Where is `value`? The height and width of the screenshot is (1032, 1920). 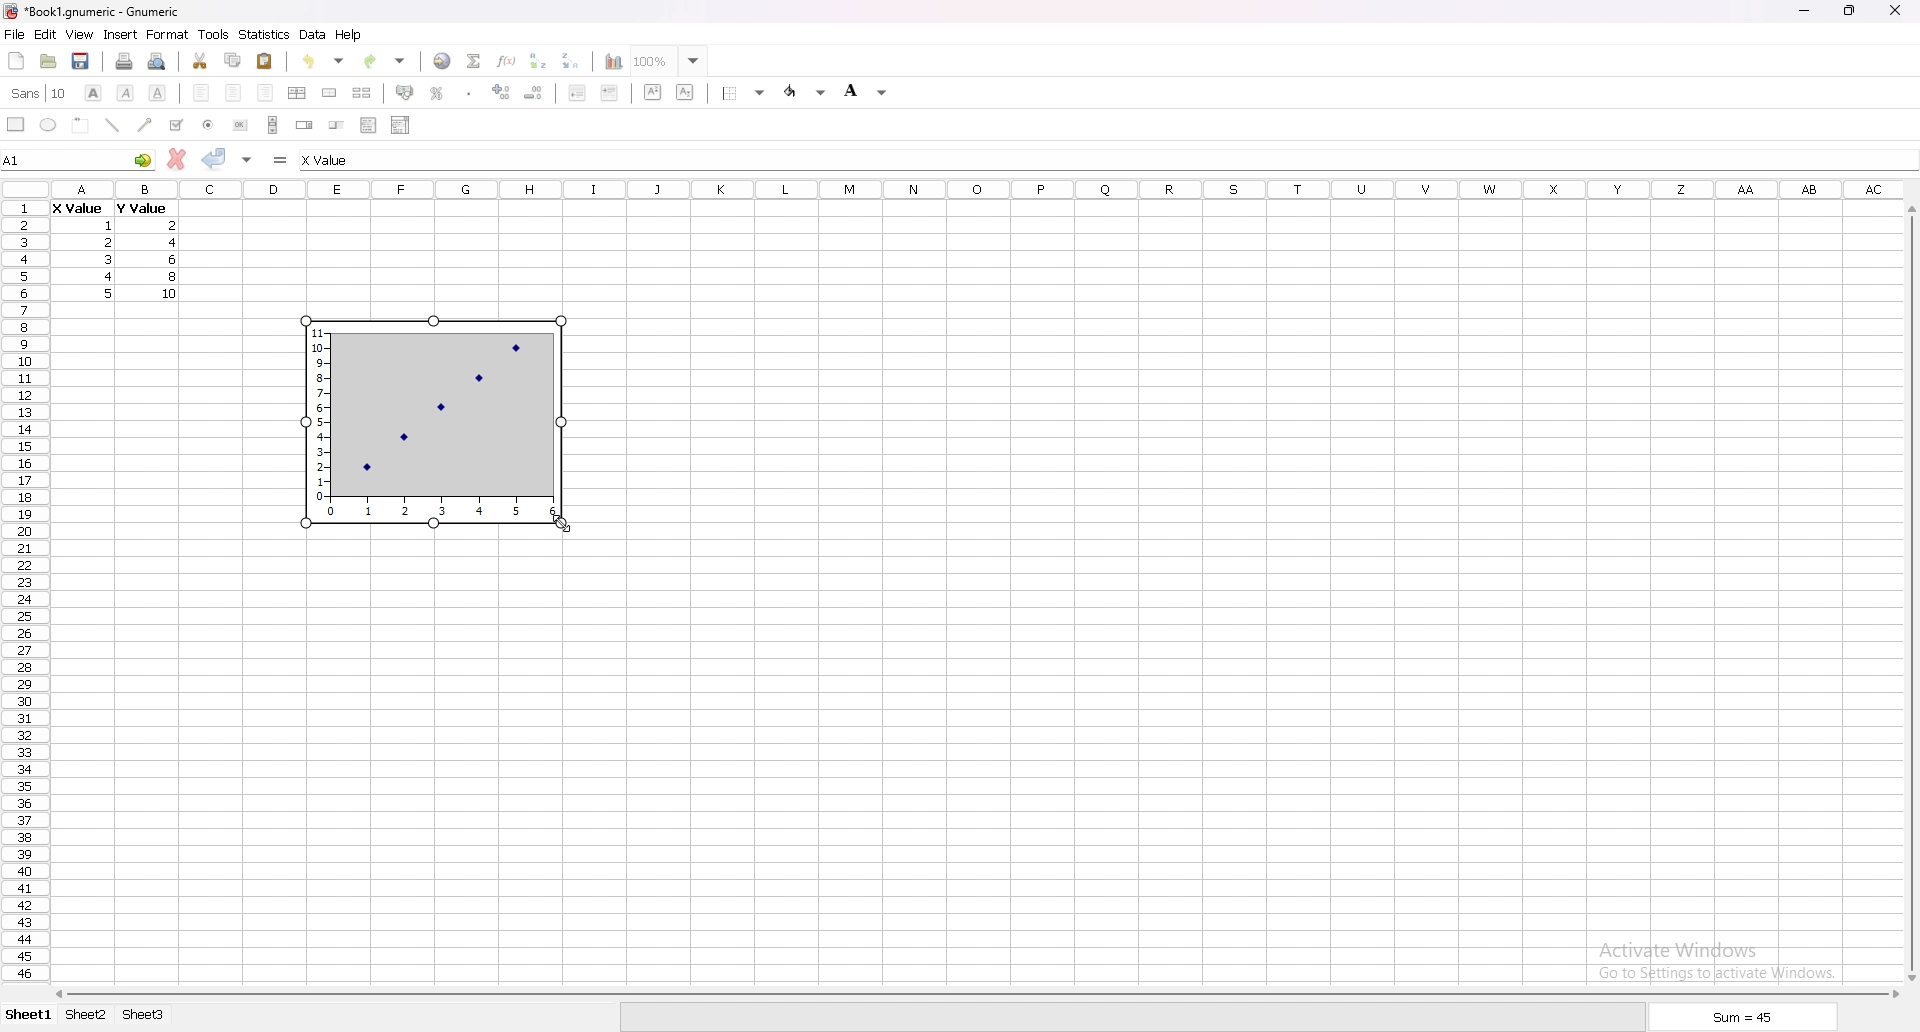
value is located at coordinates (111, 293).